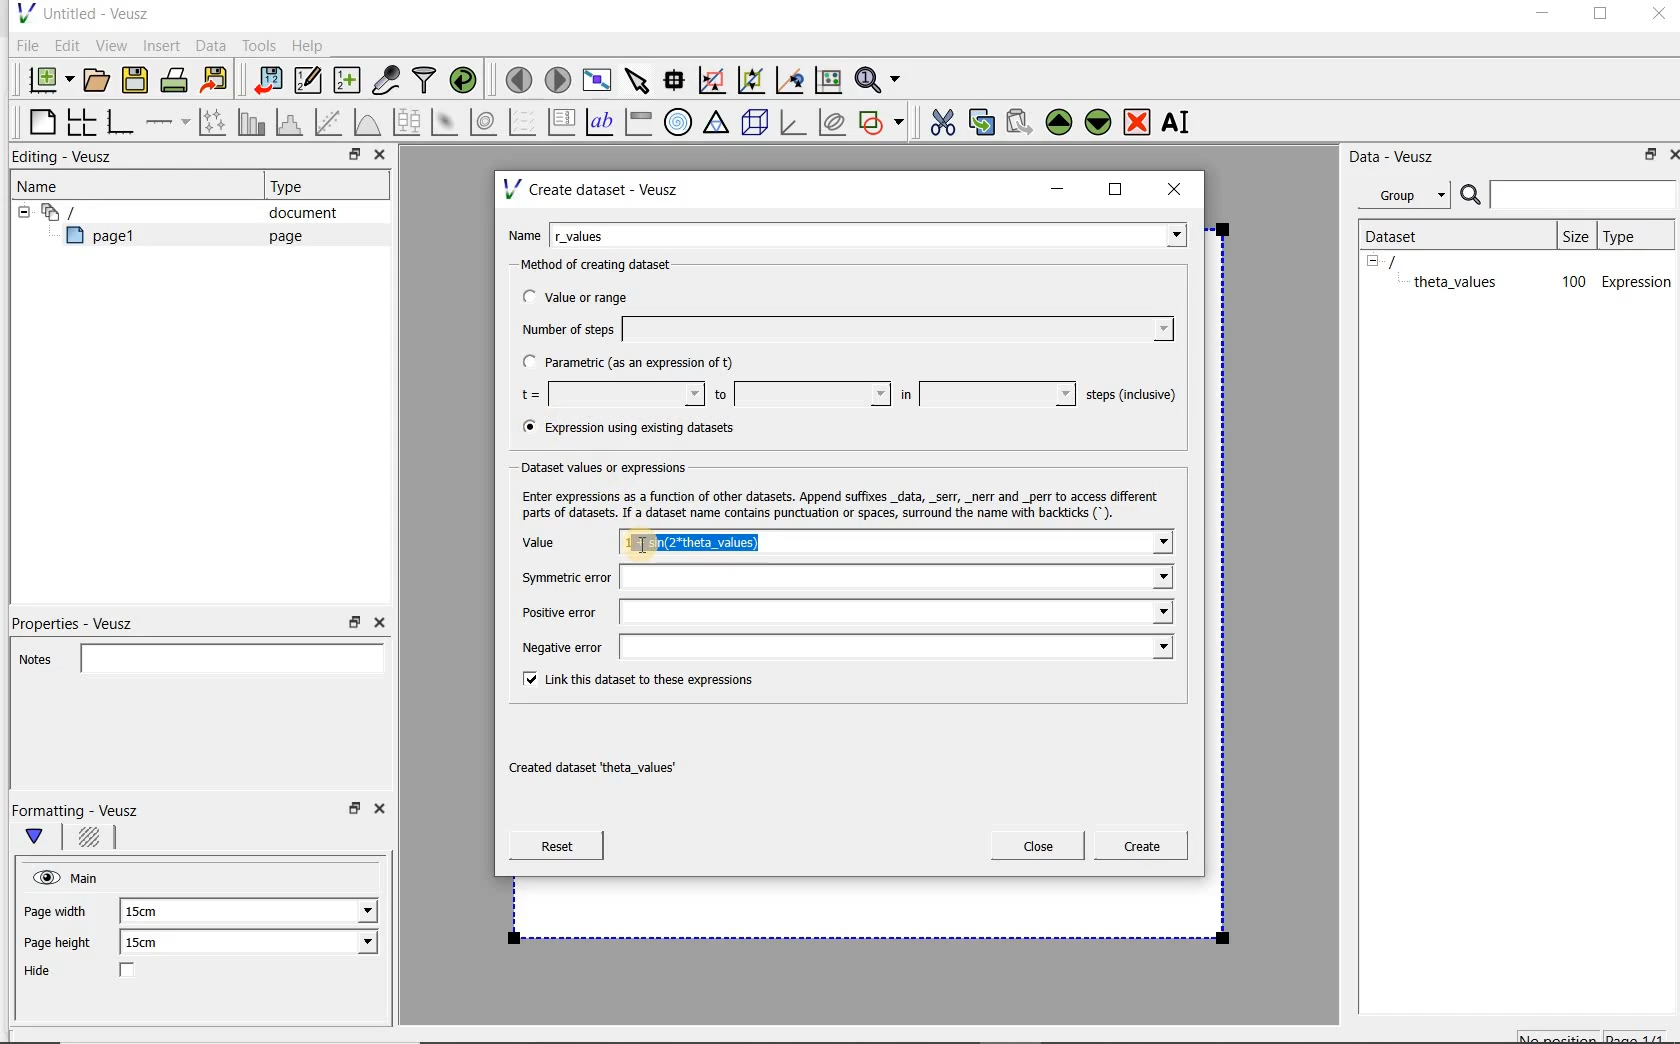 This screenshot has width=1680, height=1044. Describe the element at coordinates (94, 212) in the screenshot. I see `Document widget` at that location.